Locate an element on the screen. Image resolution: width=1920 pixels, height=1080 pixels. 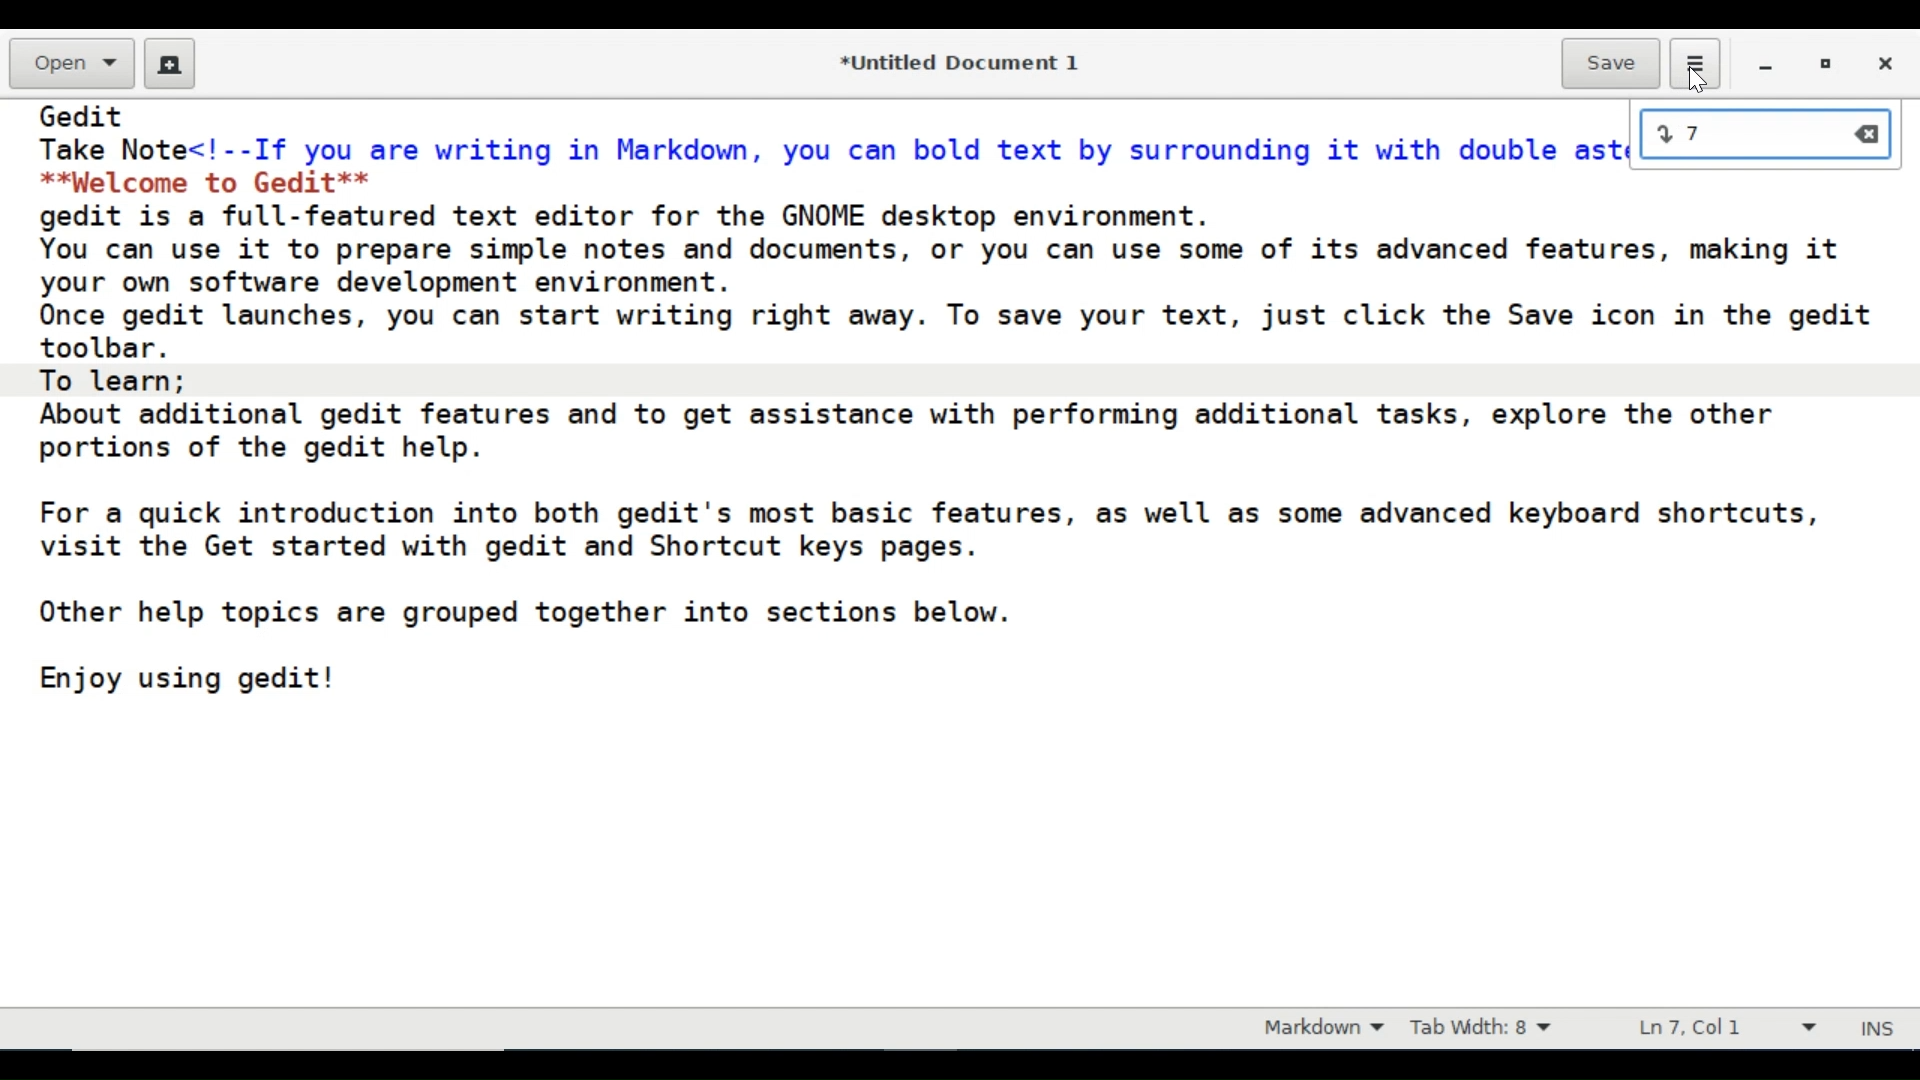
Enjoy using gedit! is located at coordinates (189, 677).